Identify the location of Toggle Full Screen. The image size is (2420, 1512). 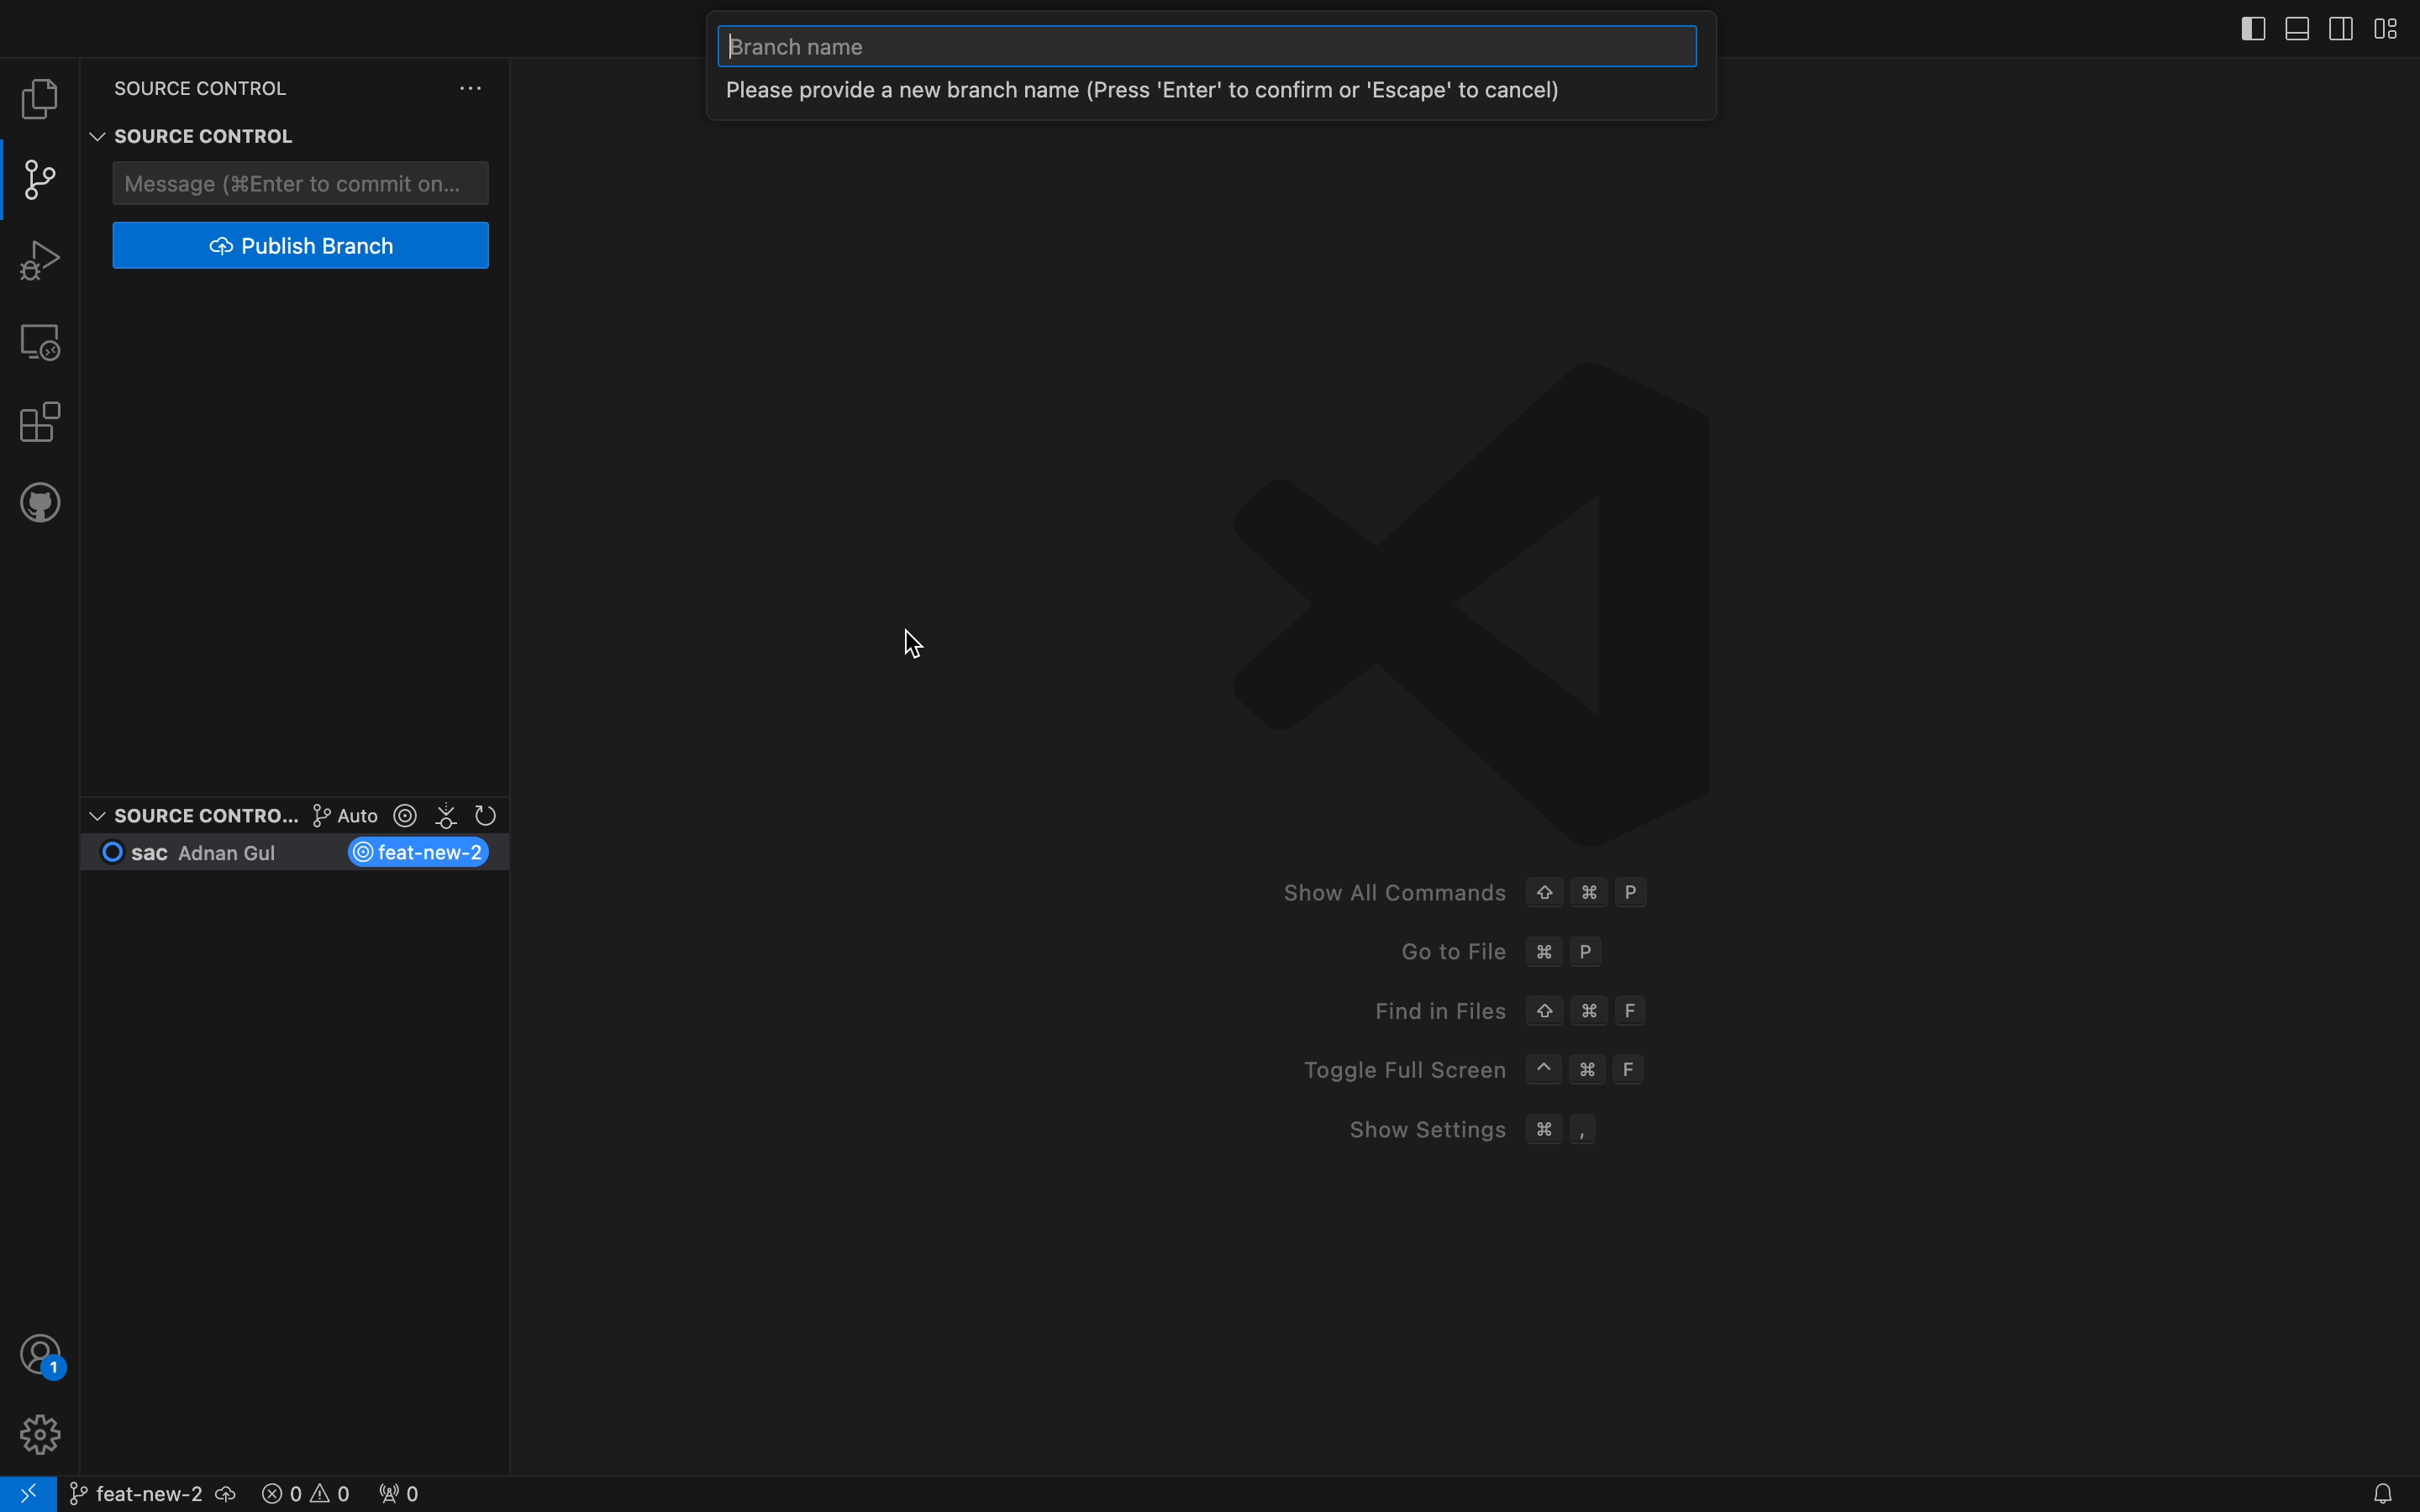
(1391, 1070).